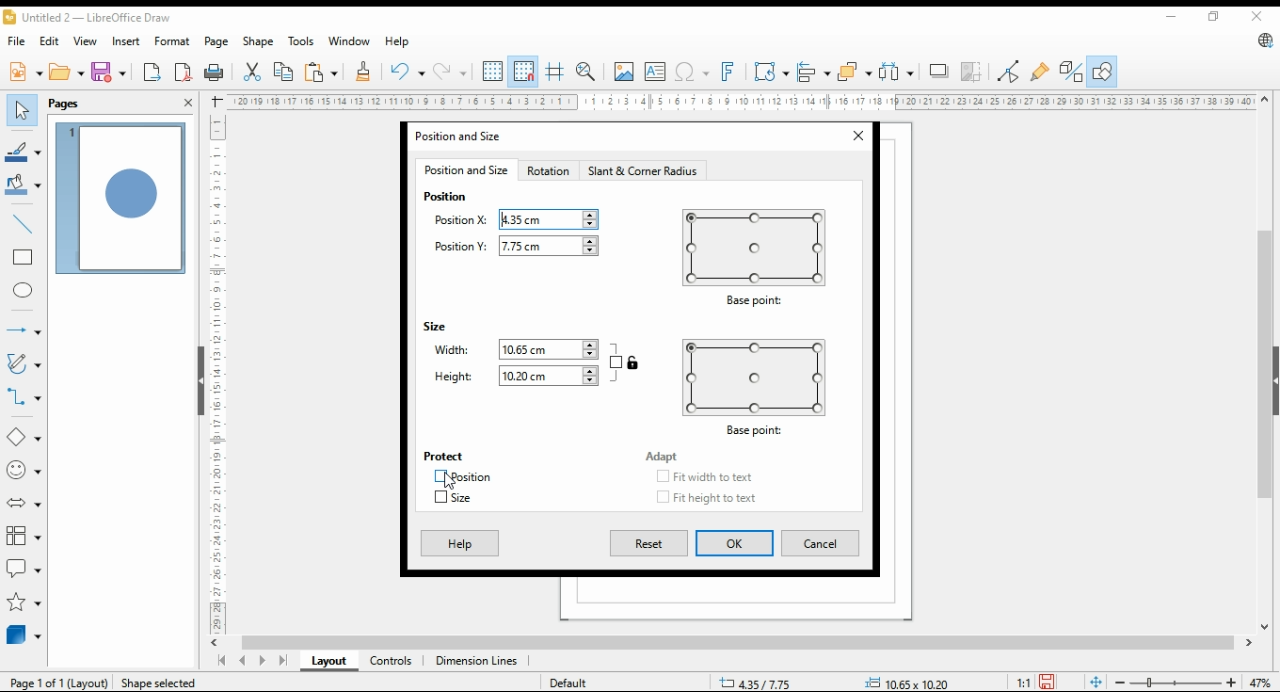 The image size is (1280, 692). What do you see at coordinates (518, 246) in the screenshot?
I see `position Y:7.75cm` at bounding box center [518, 246].